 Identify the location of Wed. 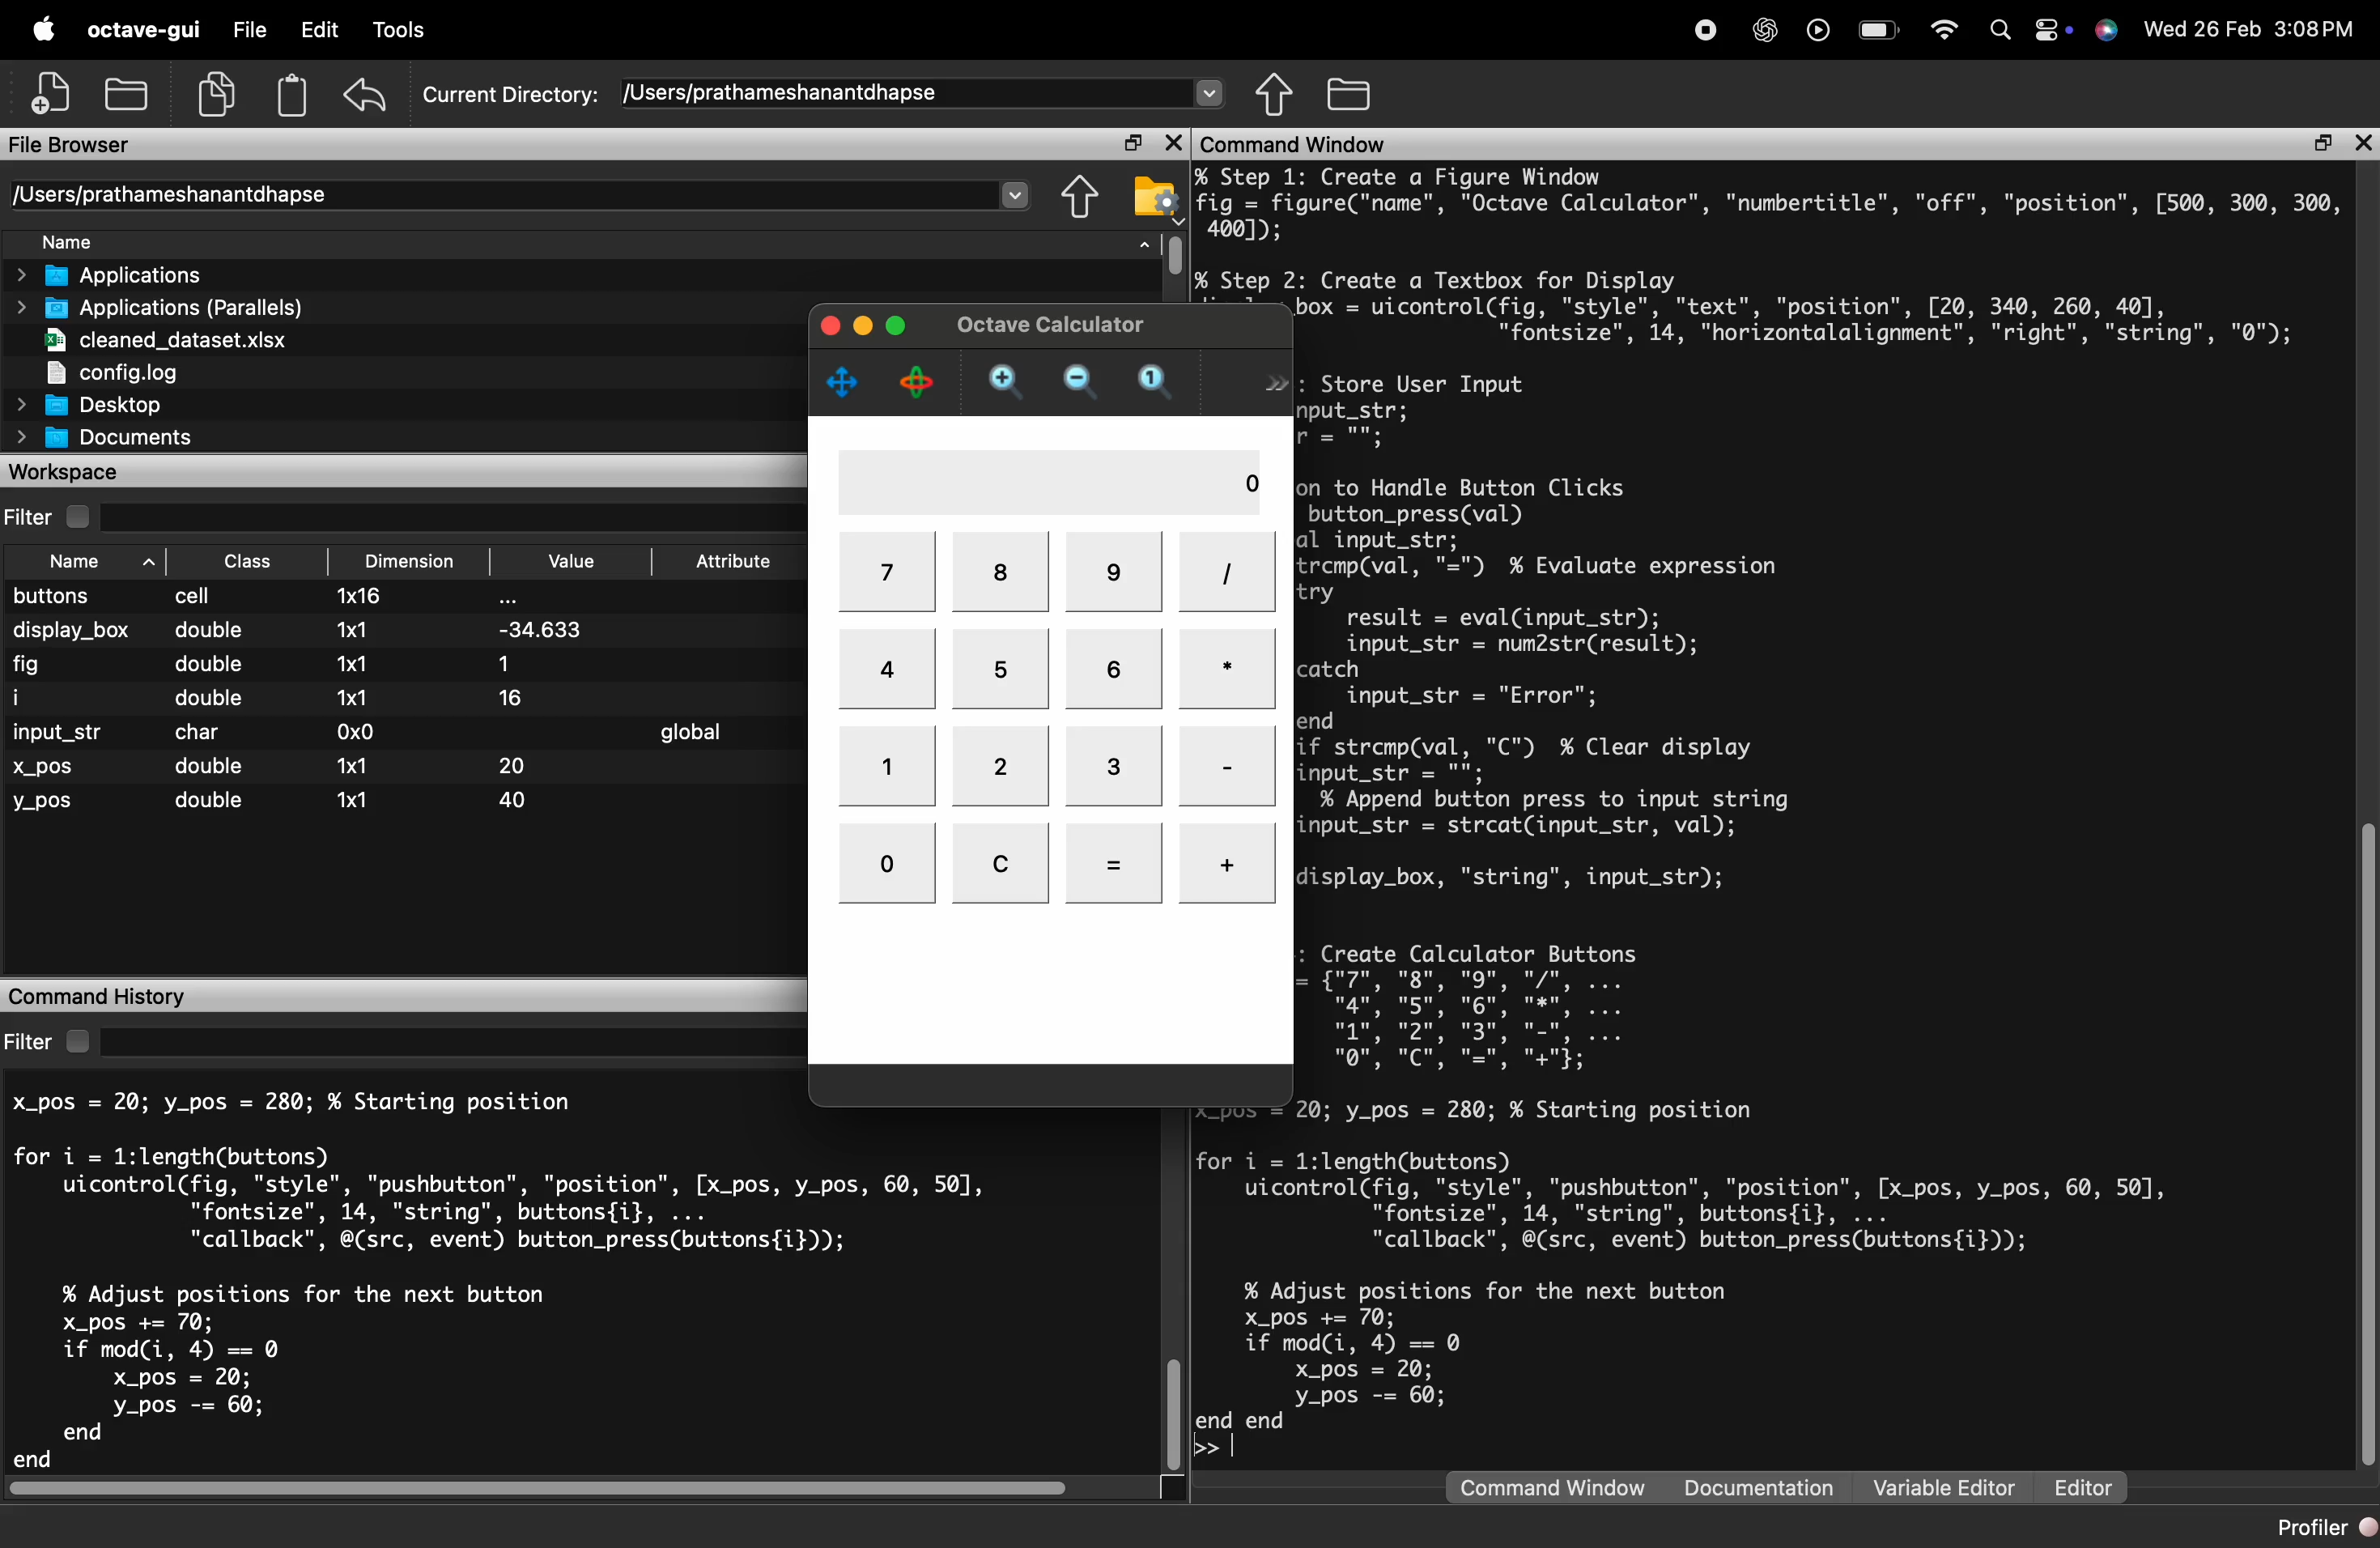
(2159, 27).